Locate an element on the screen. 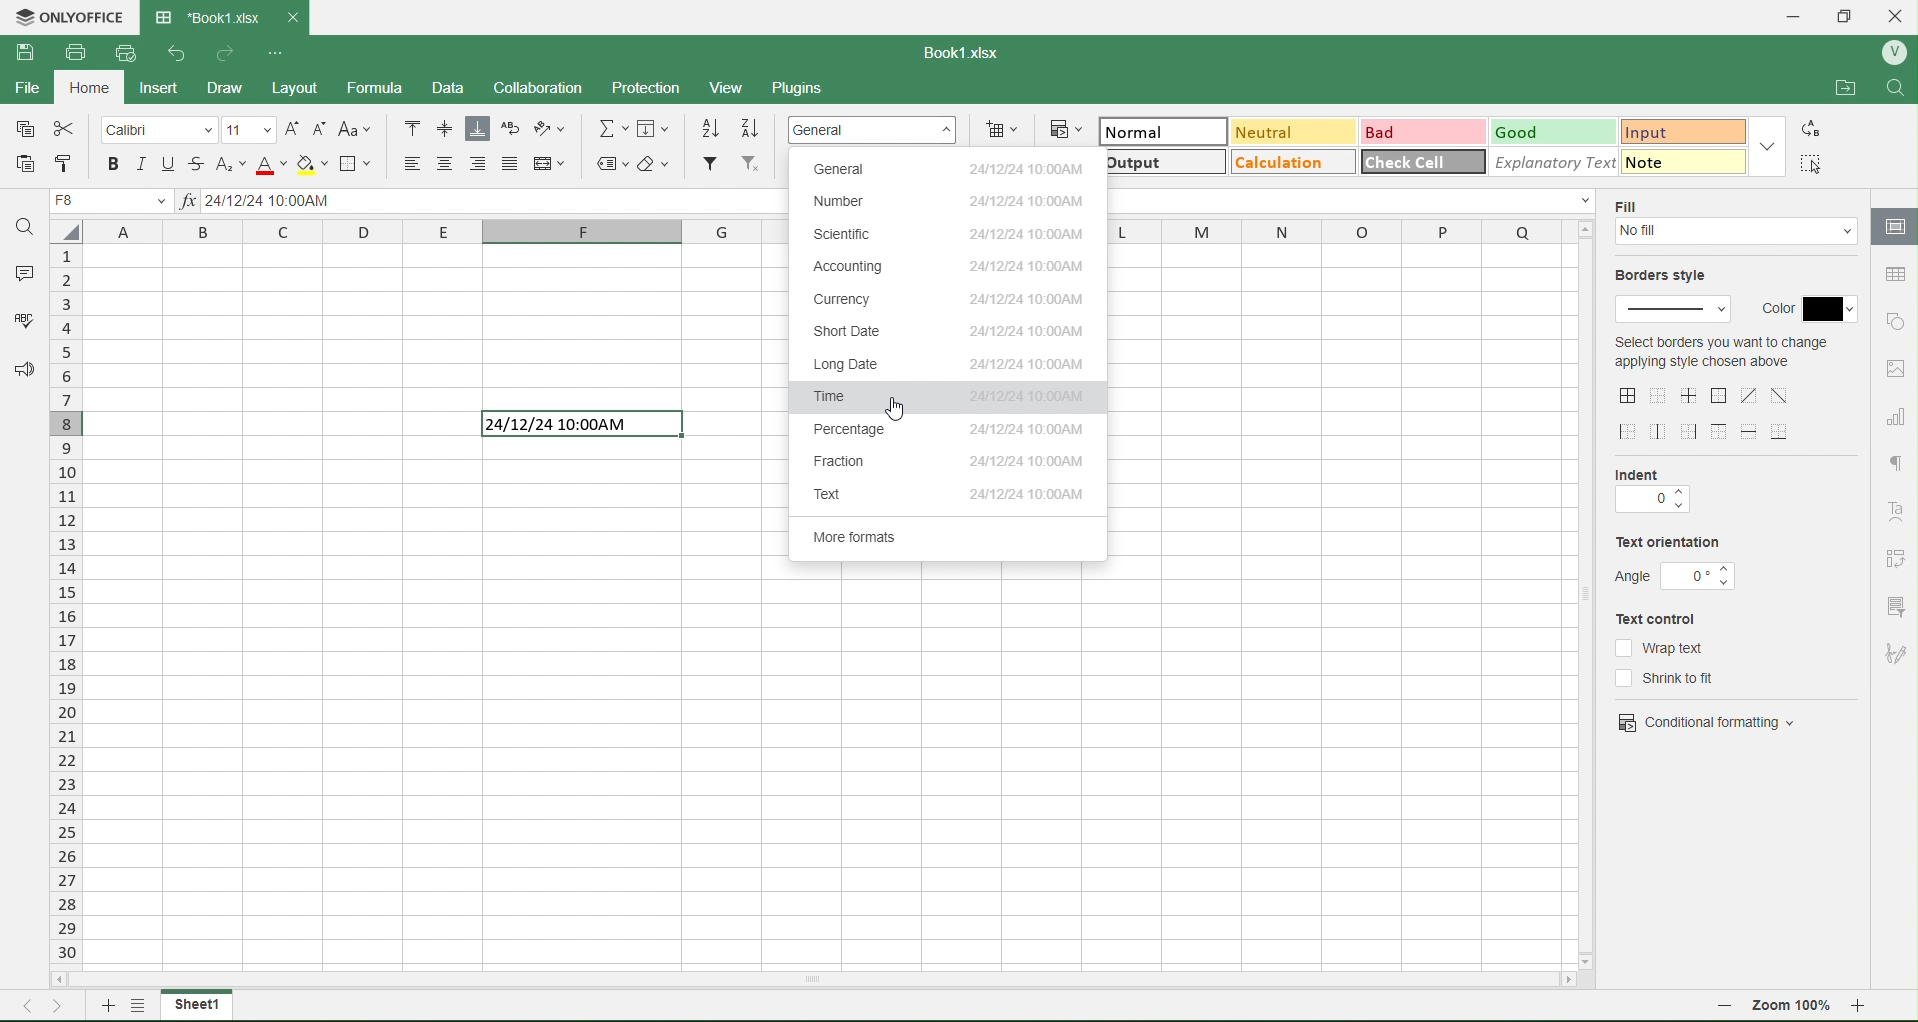  shapes is located at coordinates (1895, 320).